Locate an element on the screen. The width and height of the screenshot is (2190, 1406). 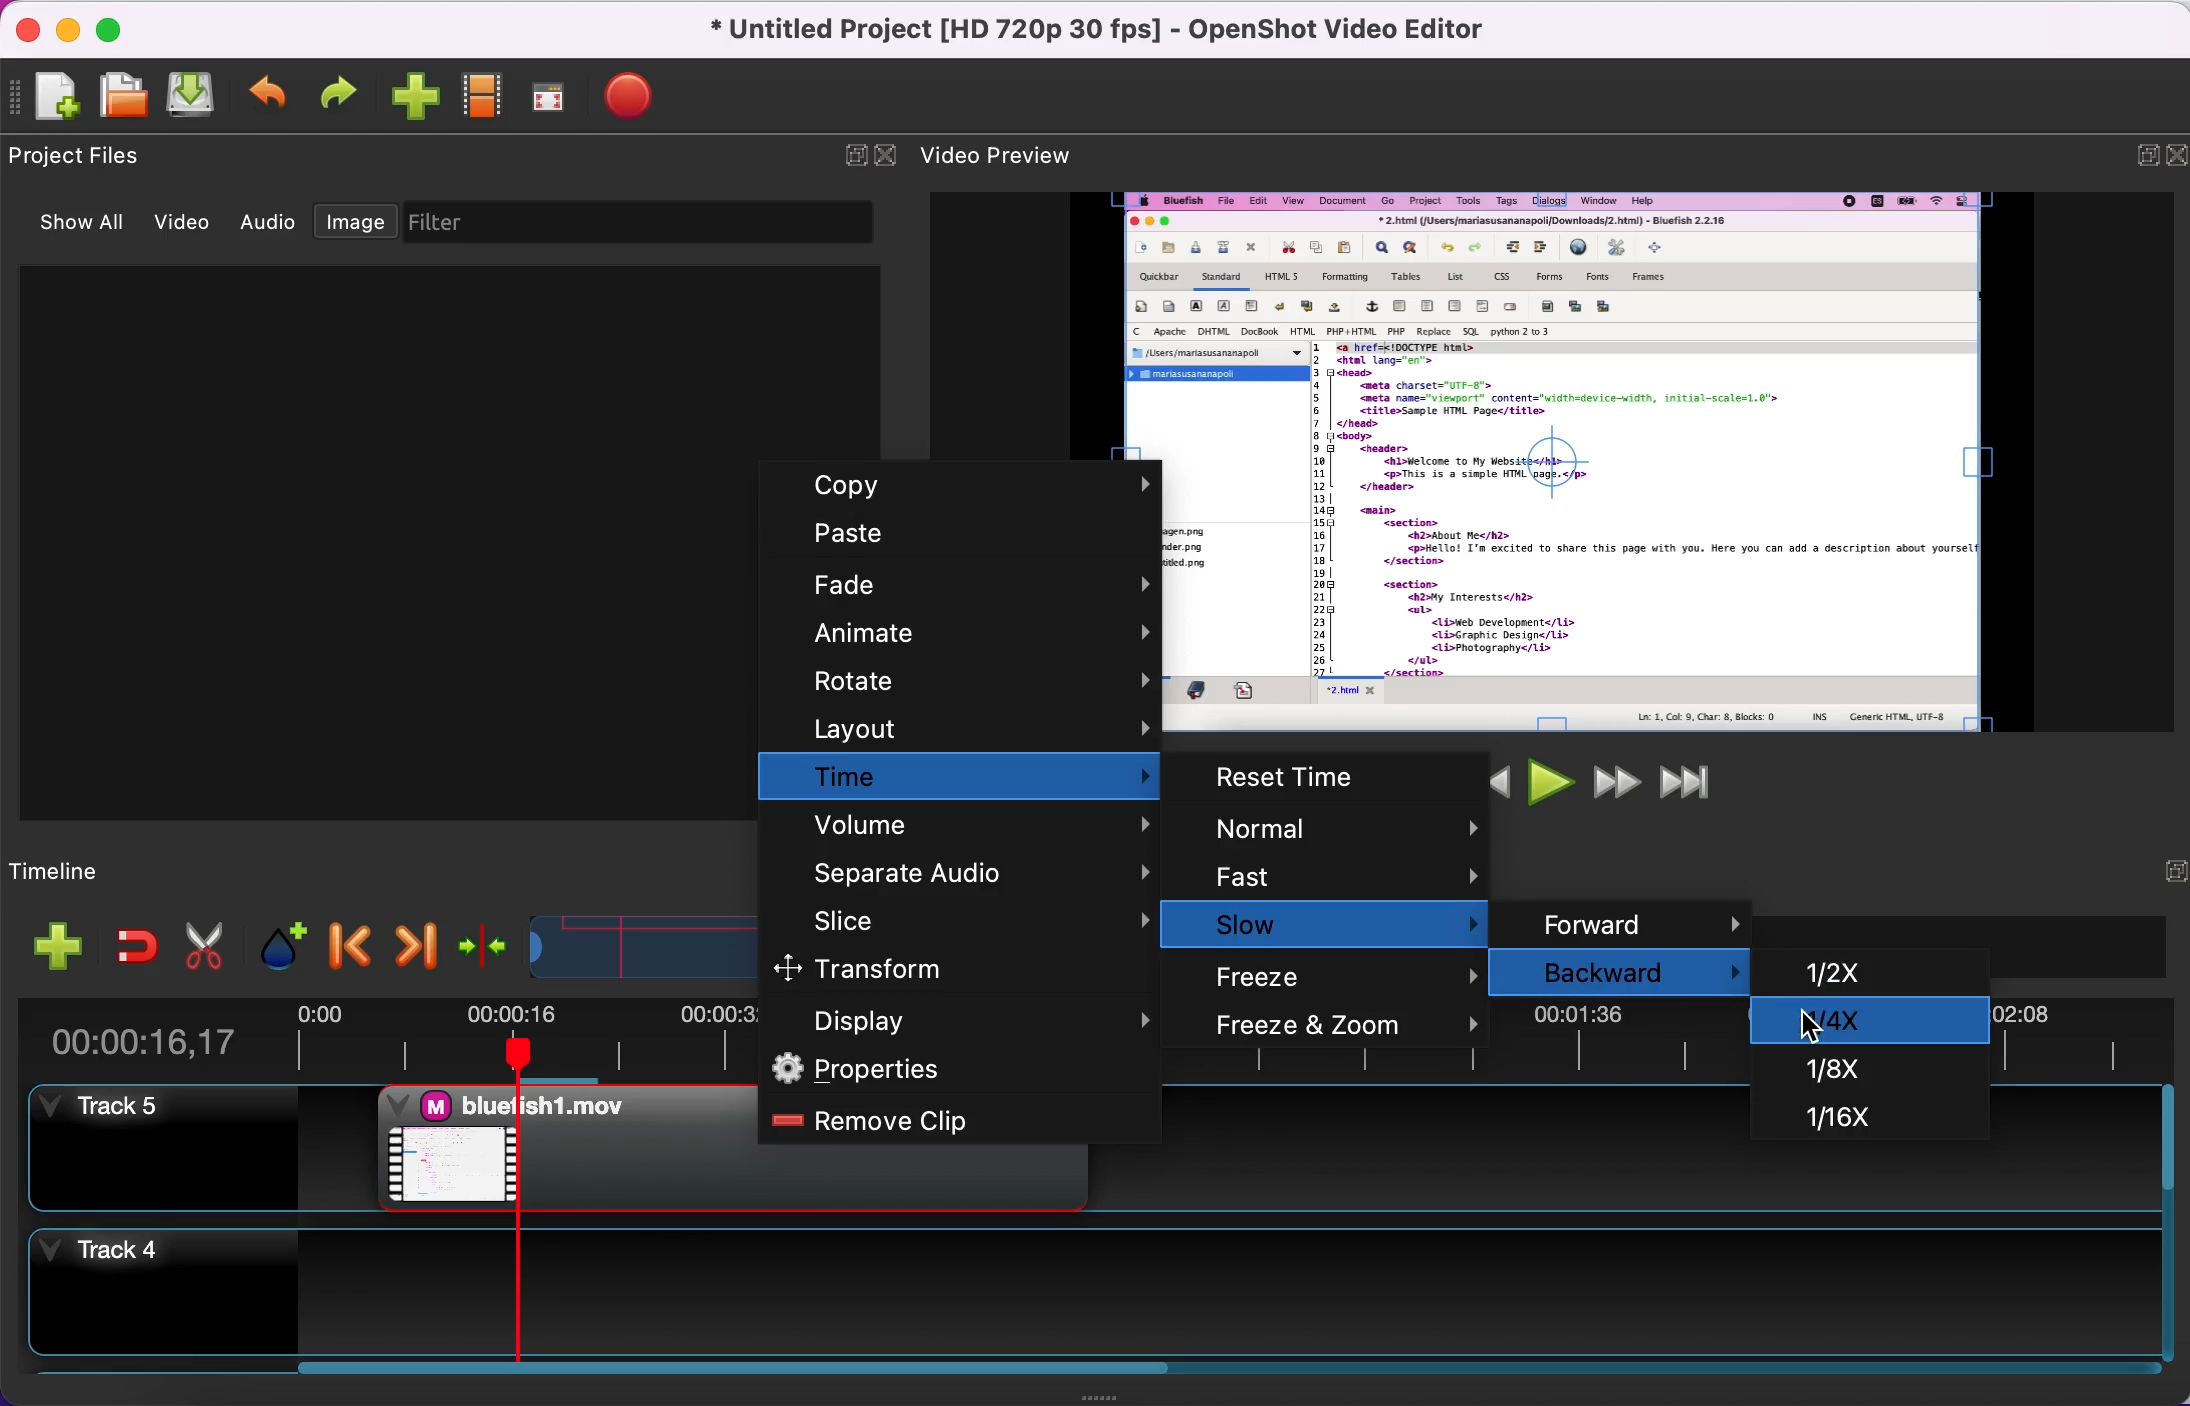
time duration is located at coordinates (167, 1033).